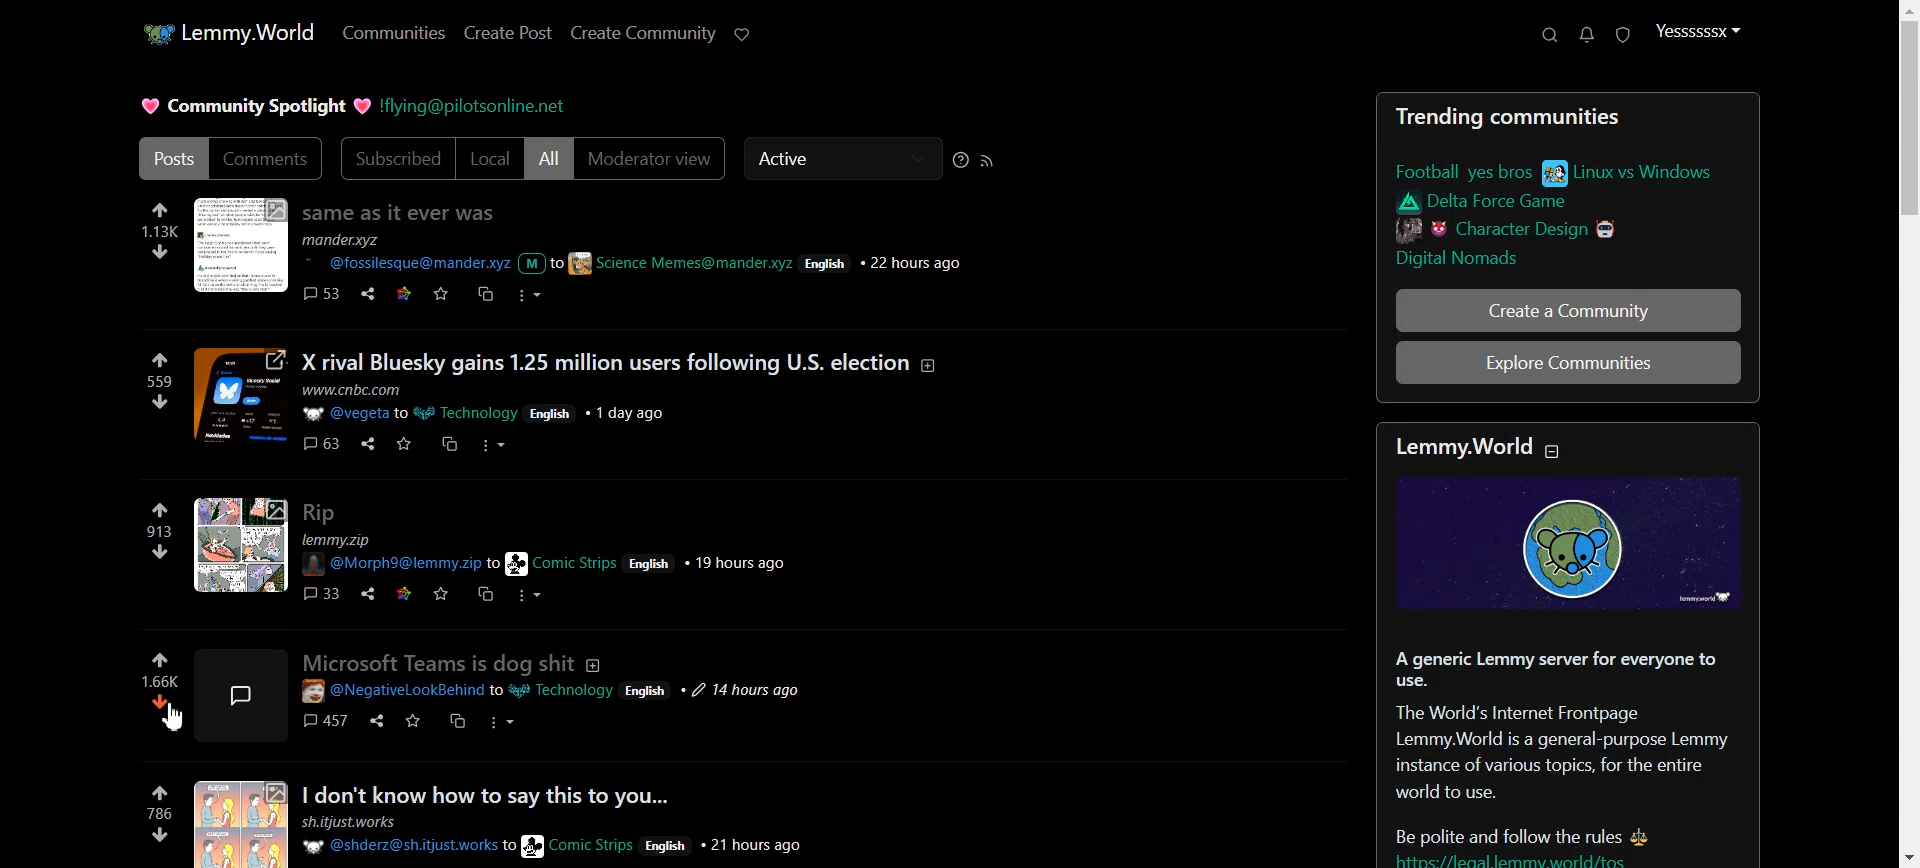  Describe the element at coordinates (369, 442) in the screenshot. I see `share` at that location.